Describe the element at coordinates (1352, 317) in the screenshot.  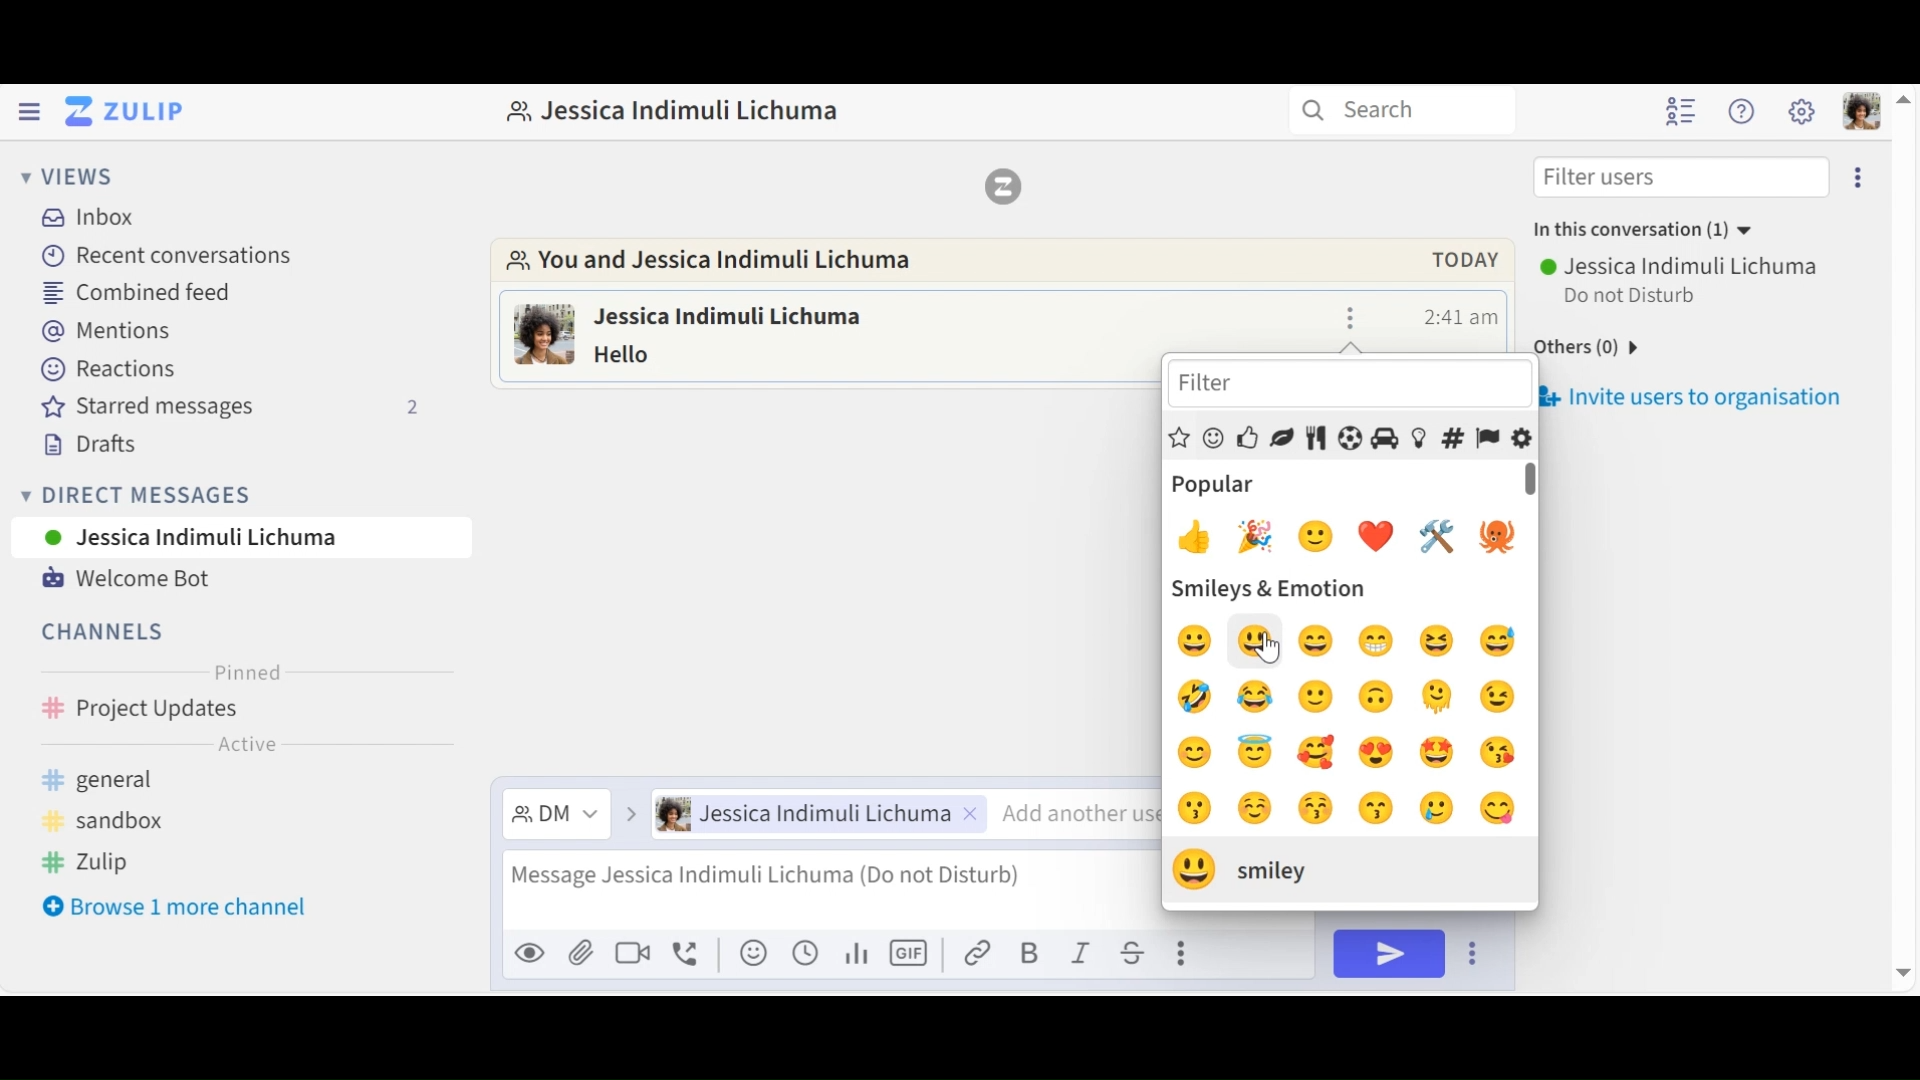
I see `message actions` at that location.